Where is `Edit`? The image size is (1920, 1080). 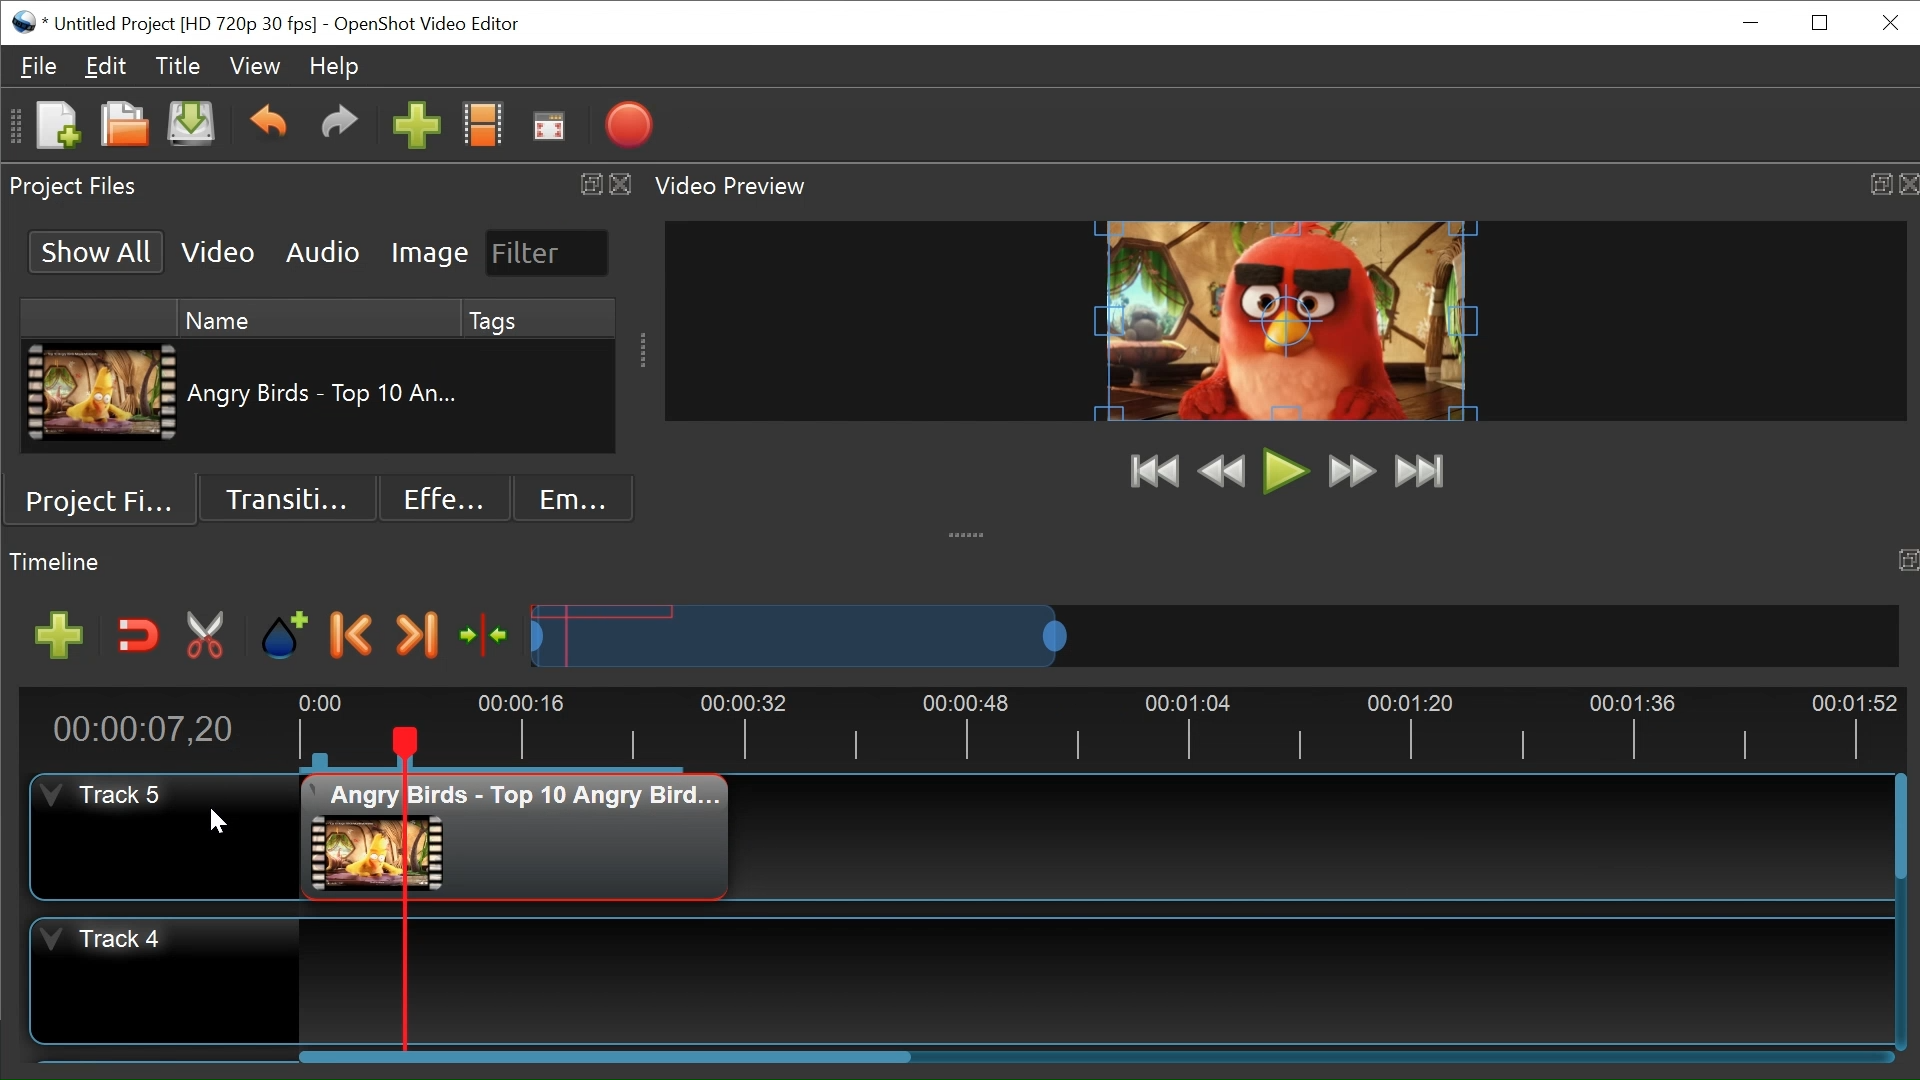
Edit is located at coordinates (105, 65).